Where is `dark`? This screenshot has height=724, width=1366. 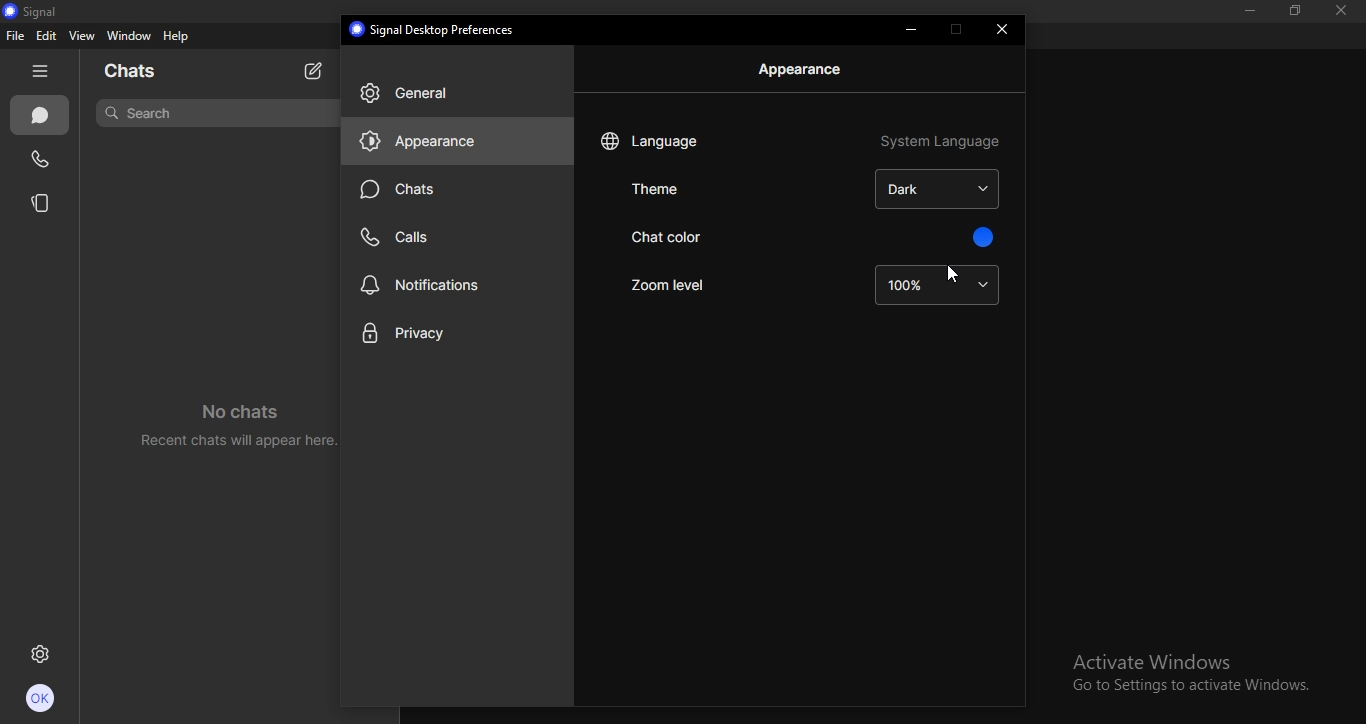 dark is located at coordinates (940, 188).